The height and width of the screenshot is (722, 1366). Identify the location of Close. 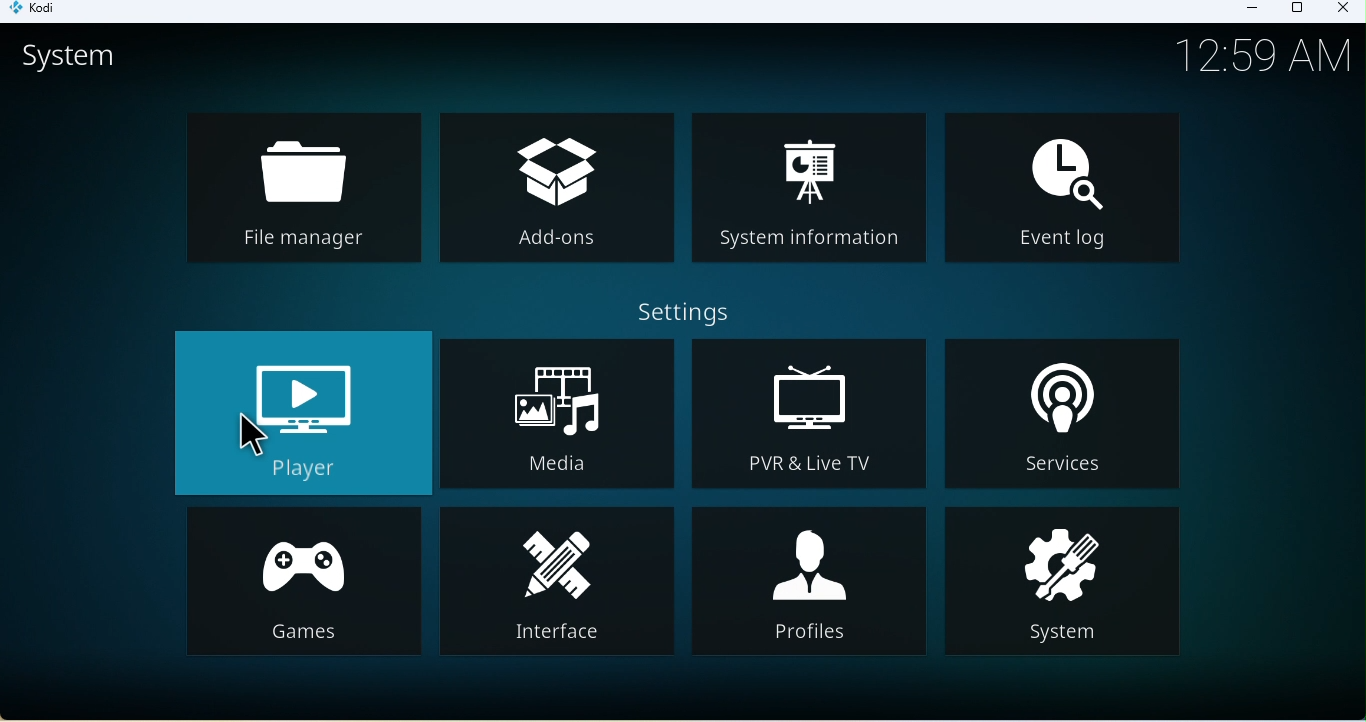
(1341, 10).